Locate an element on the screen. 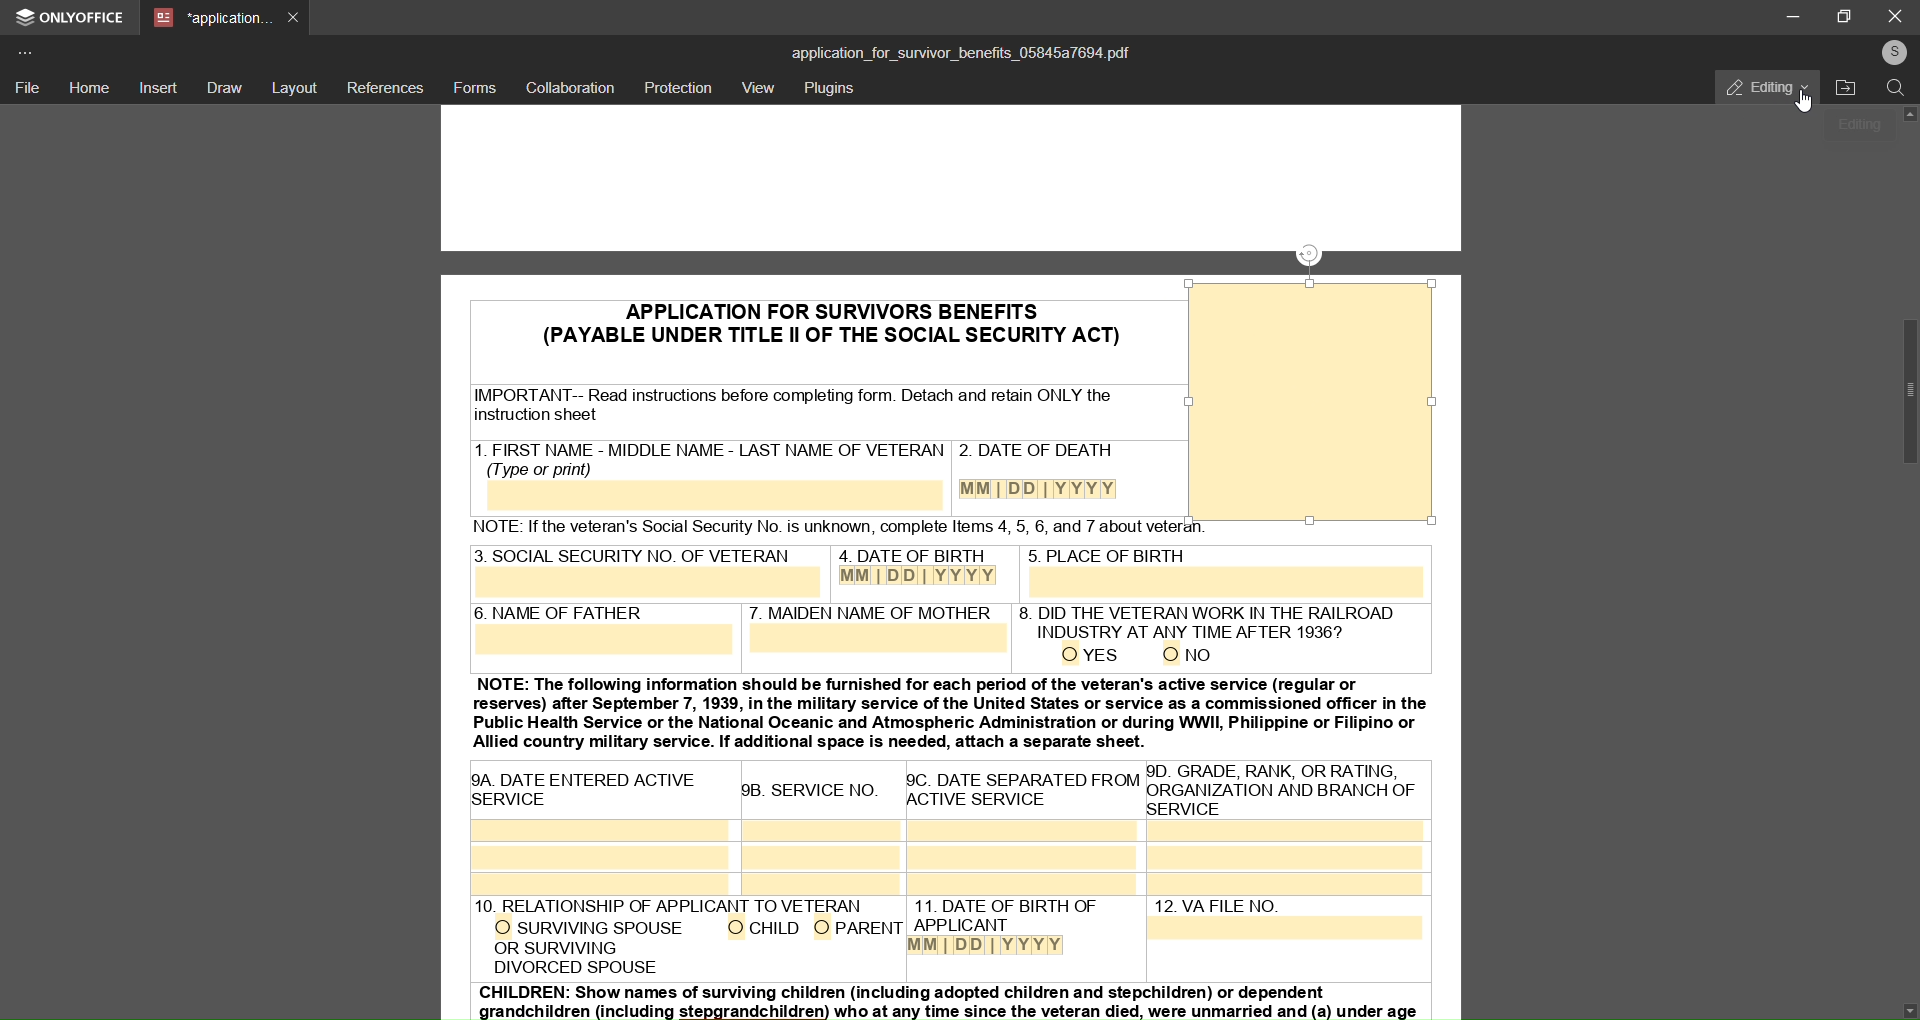 The image size is (1920, 1020). tab name is located at coordinates (211, 19).